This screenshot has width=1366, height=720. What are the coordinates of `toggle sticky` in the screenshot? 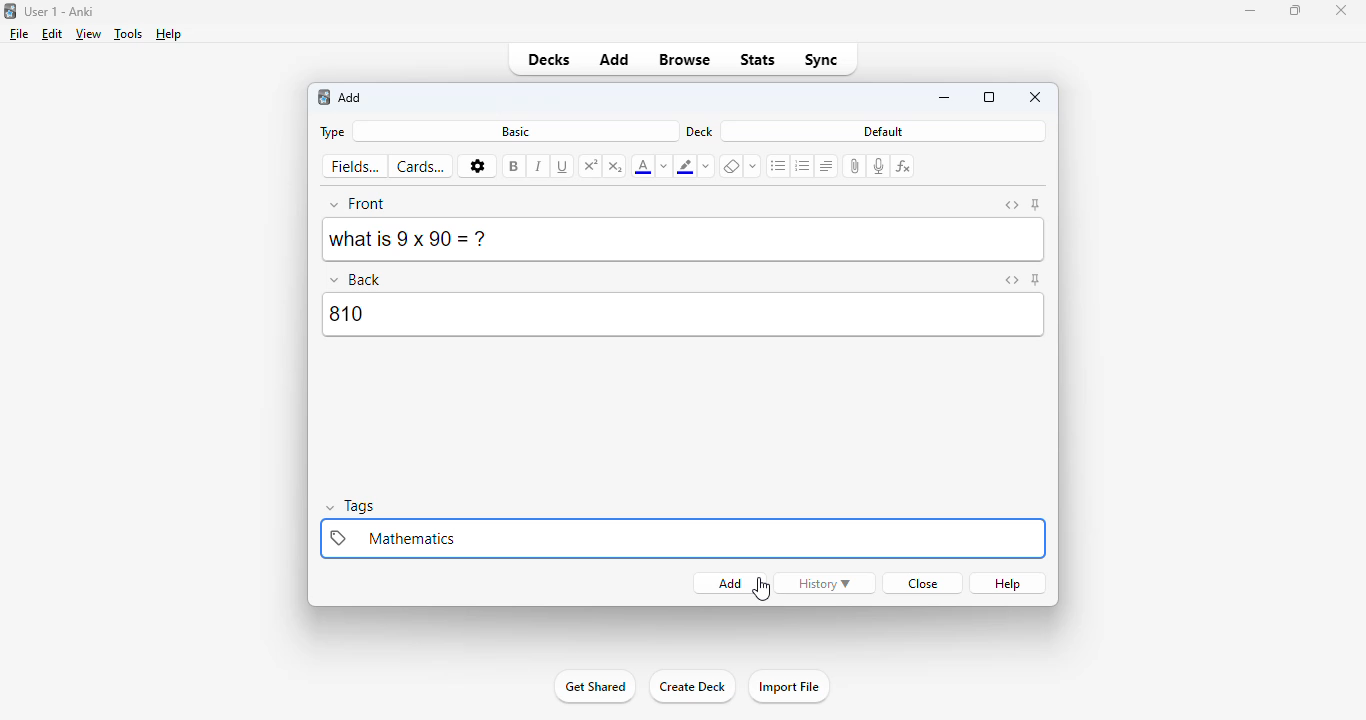 It's located at (1036, 279).